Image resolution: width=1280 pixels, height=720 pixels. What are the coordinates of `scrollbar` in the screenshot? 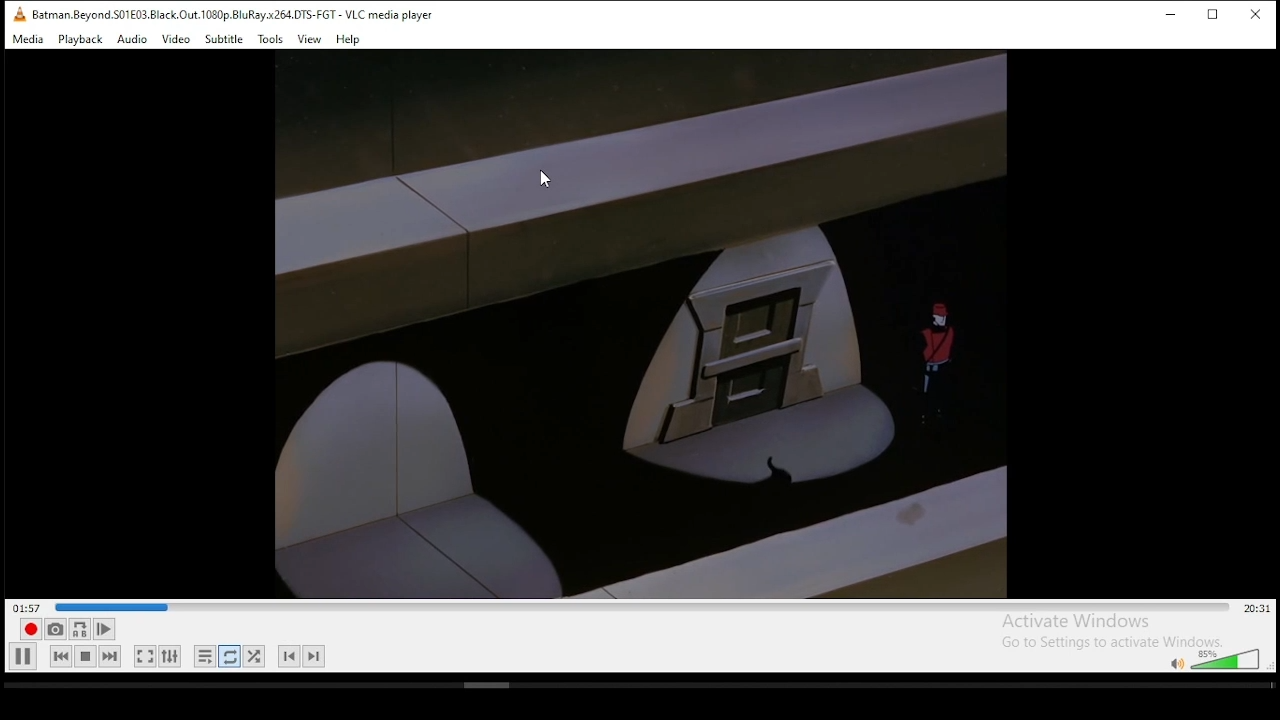 It's located at (637, 687).